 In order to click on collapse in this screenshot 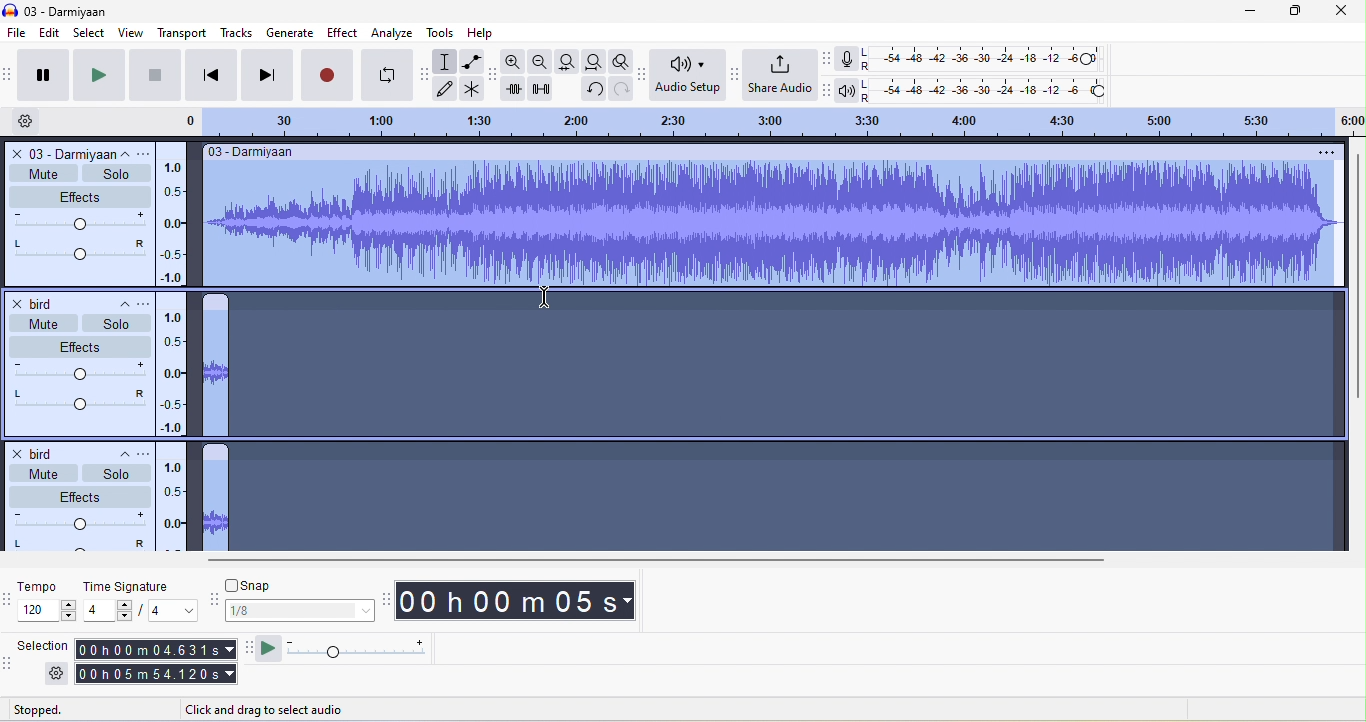, I will do `click(126, 154)`.